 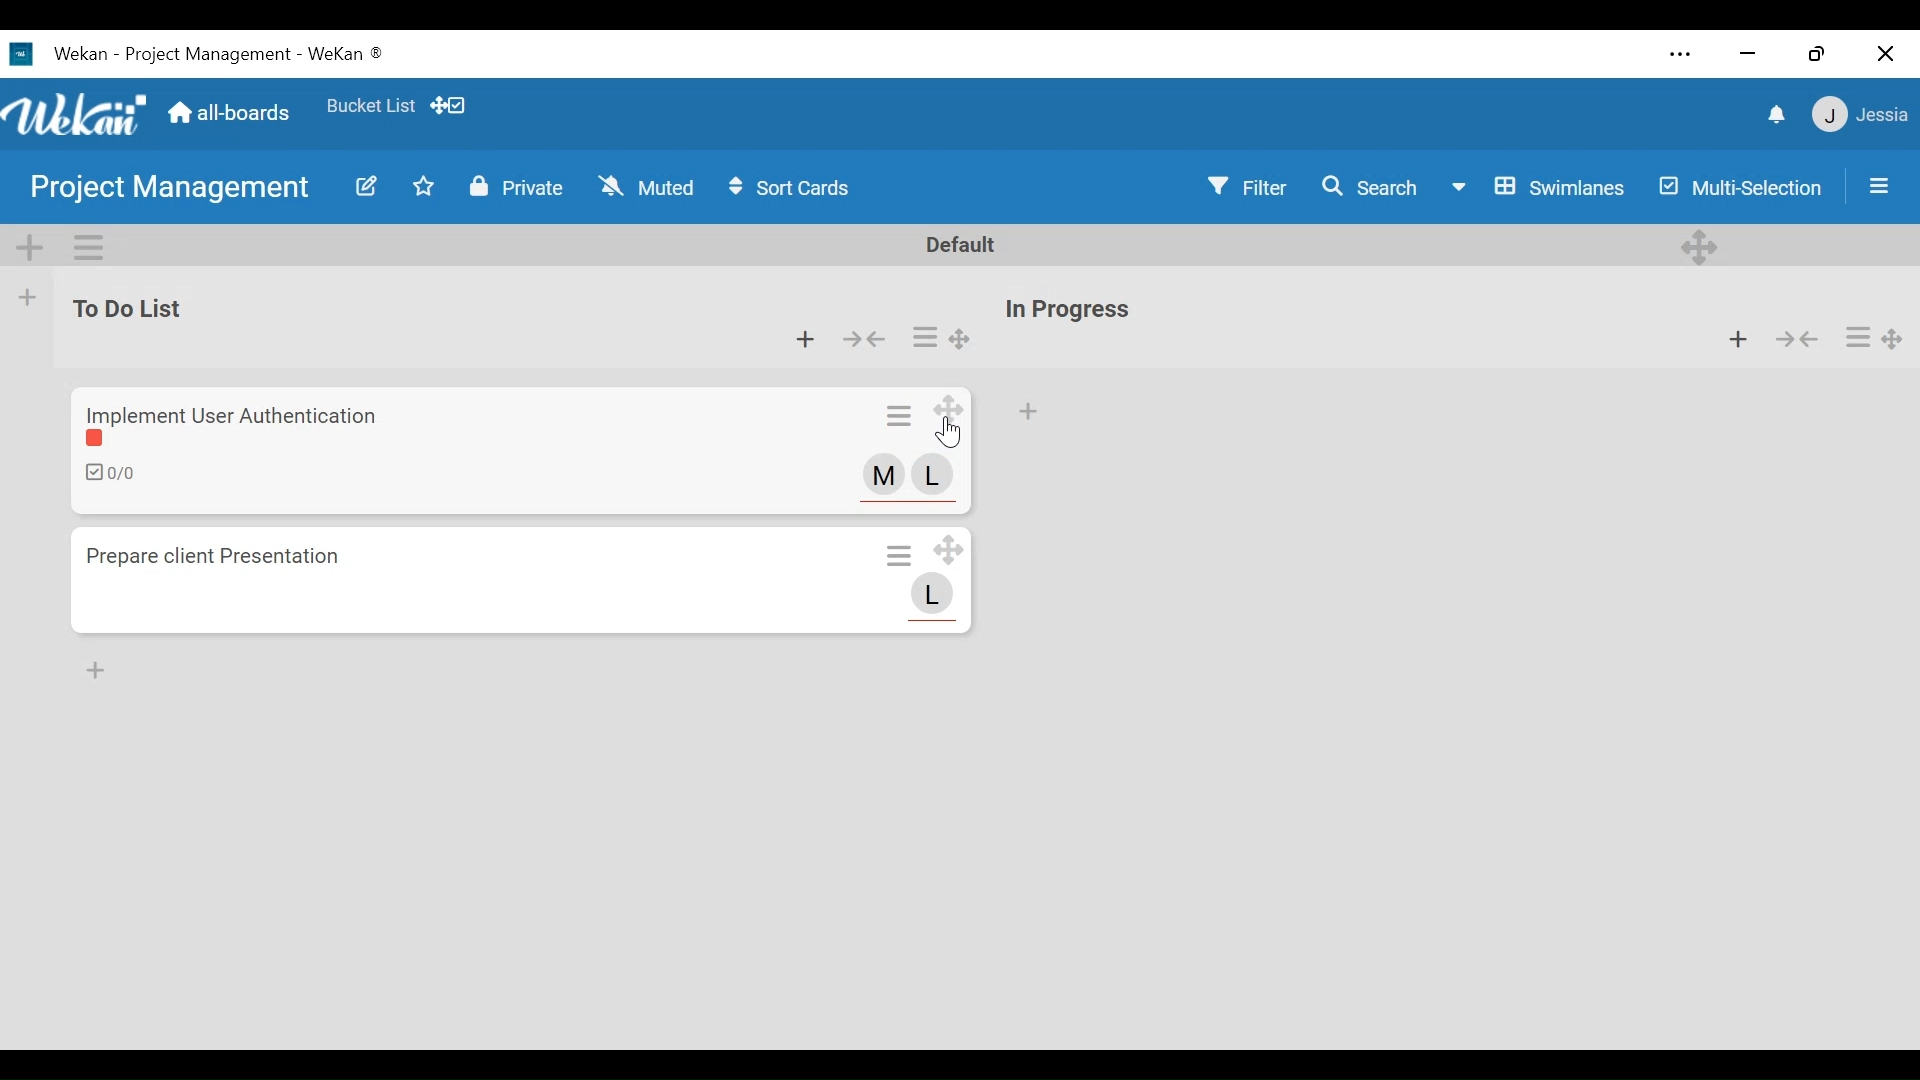 What do you see at coordinates (1797, 338) in the screenshot?
I see `collapse` at bounding box center [1797, 338].